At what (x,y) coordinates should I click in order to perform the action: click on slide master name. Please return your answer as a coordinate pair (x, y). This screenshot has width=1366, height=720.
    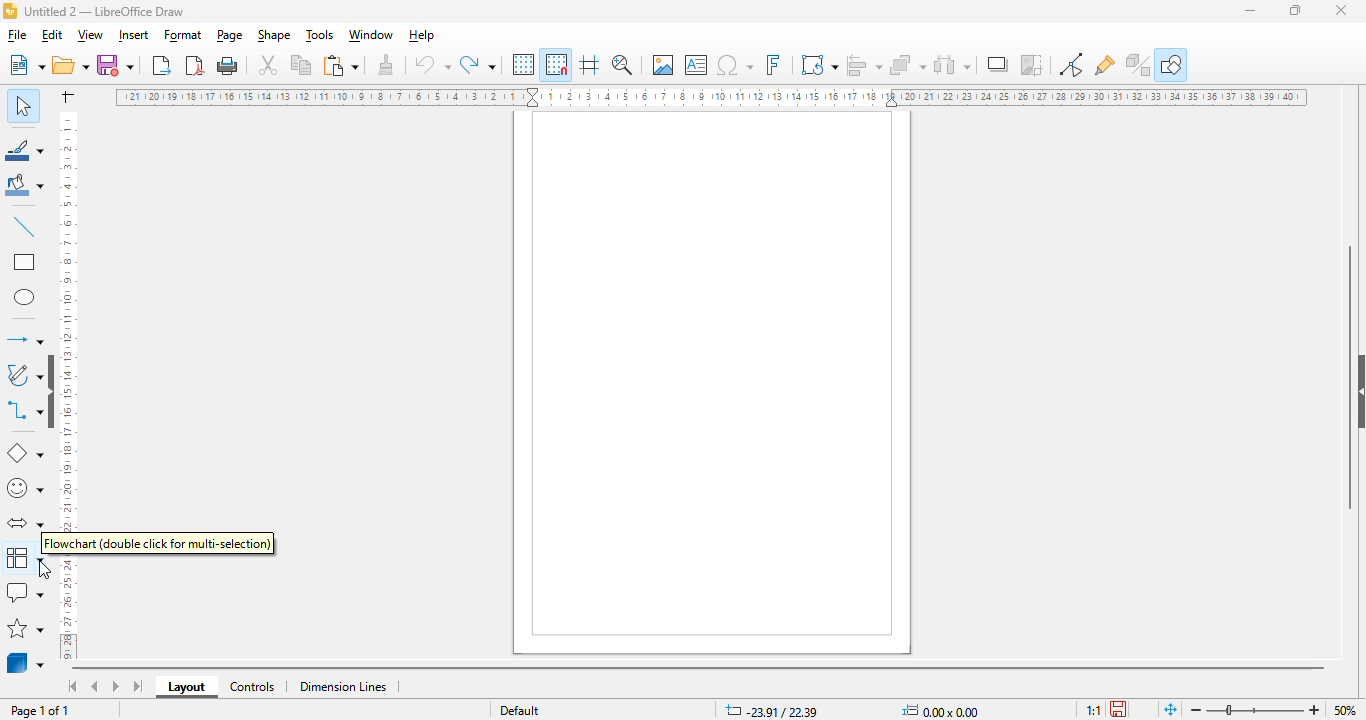
    Looking at the image, I should click on (518, 711).